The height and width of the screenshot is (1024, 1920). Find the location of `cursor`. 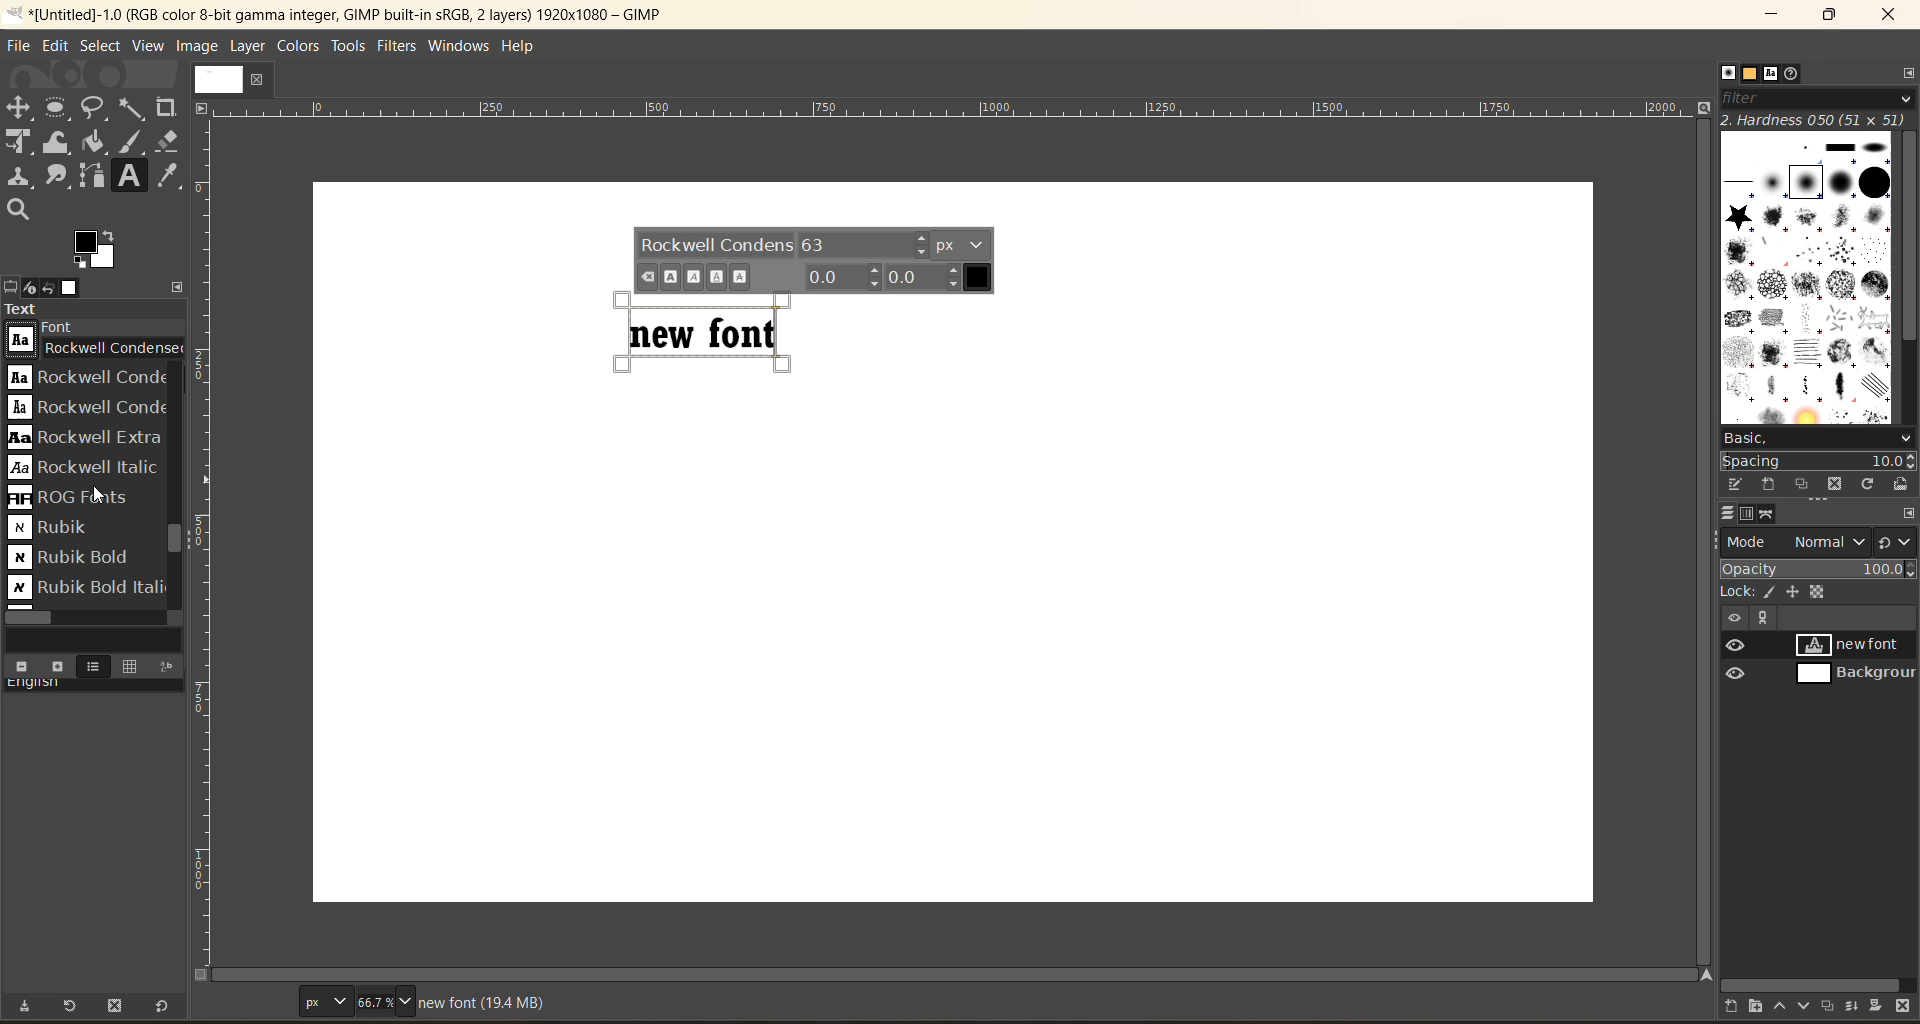

cursor is located at coordinates (33, 352).